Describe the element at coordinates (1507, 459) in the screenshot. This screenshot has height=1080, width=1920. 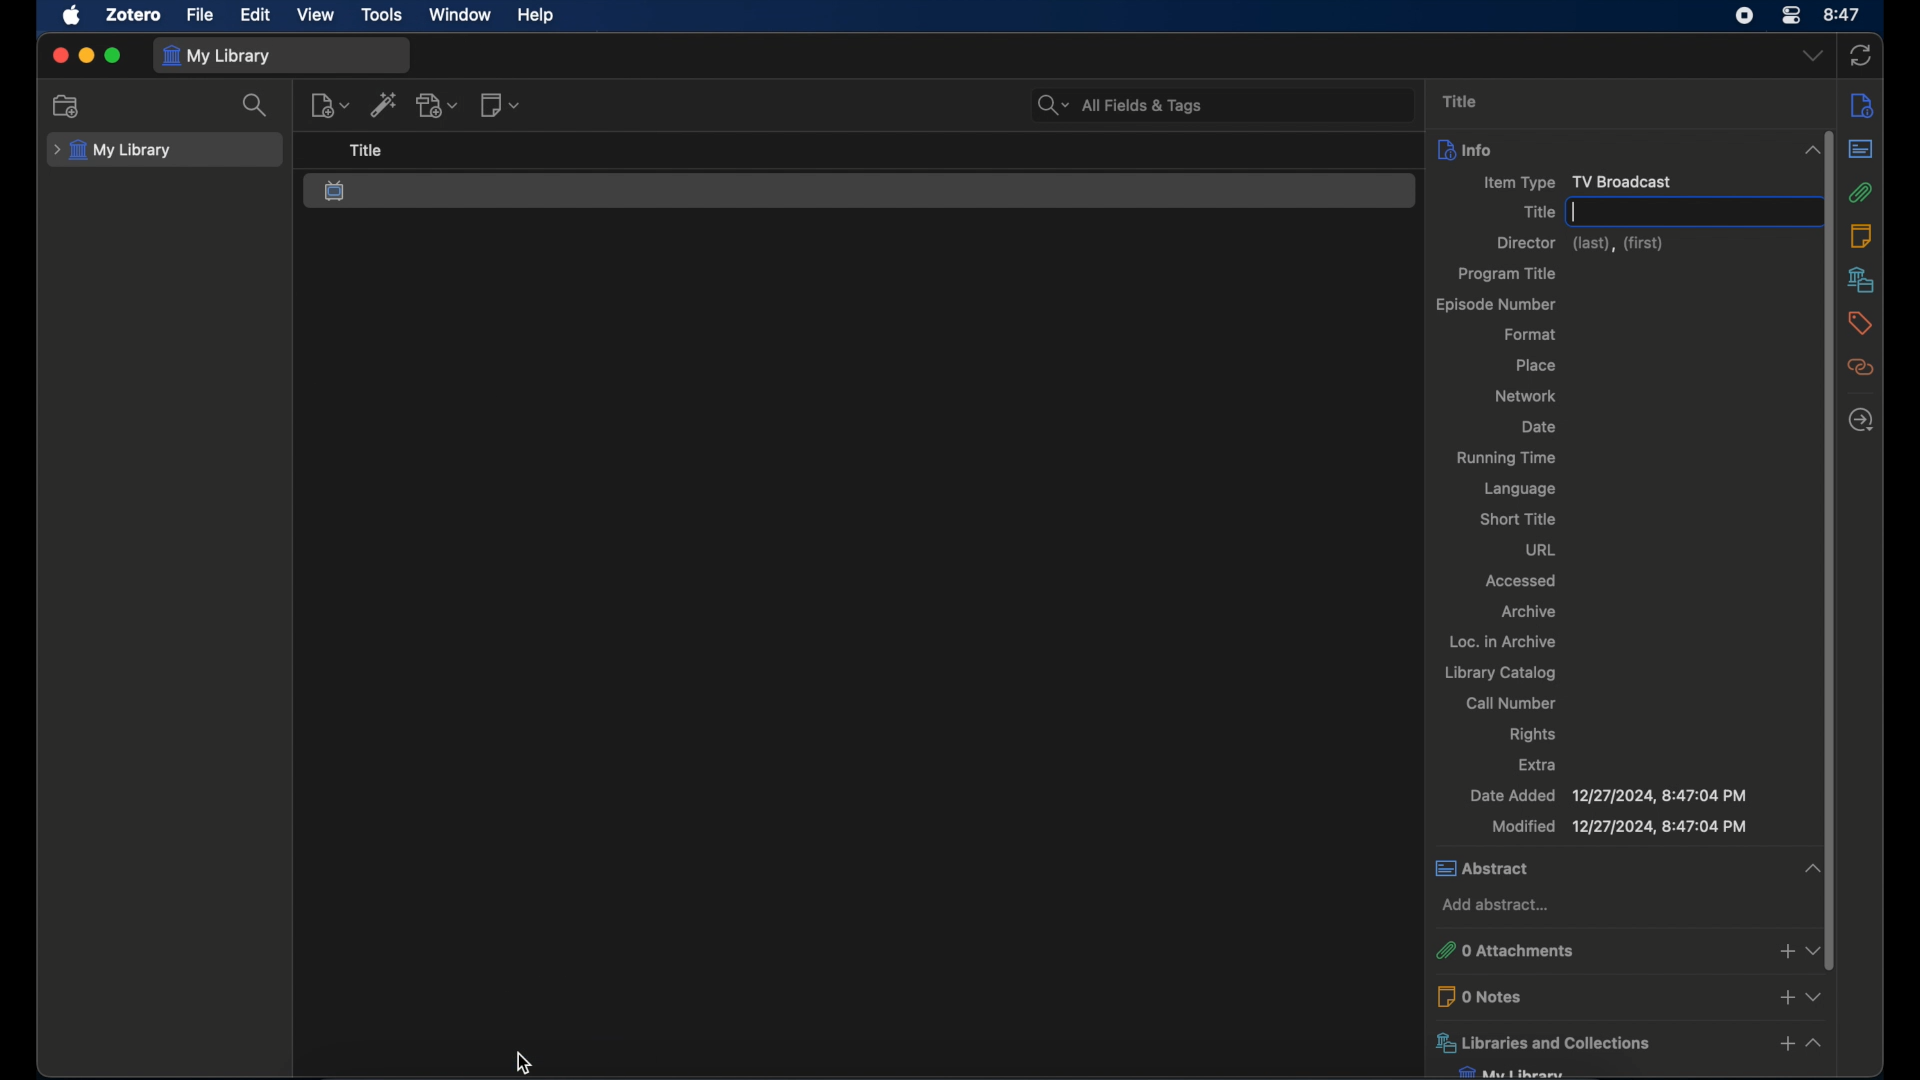
I see `running time` at that location.